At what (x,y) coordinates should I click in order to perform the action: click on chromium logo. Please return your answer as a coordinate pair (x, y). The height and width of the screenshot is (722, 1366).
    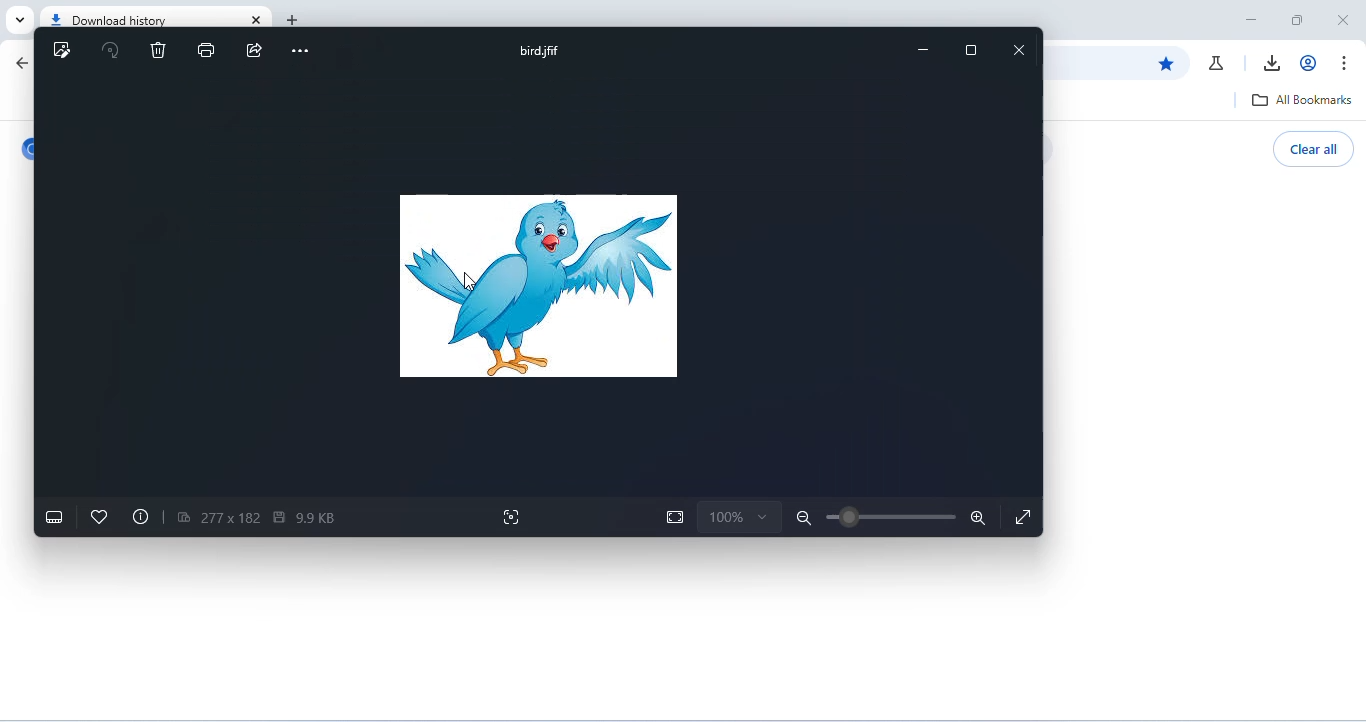
    Looking at the image, I should click on (22, 147).